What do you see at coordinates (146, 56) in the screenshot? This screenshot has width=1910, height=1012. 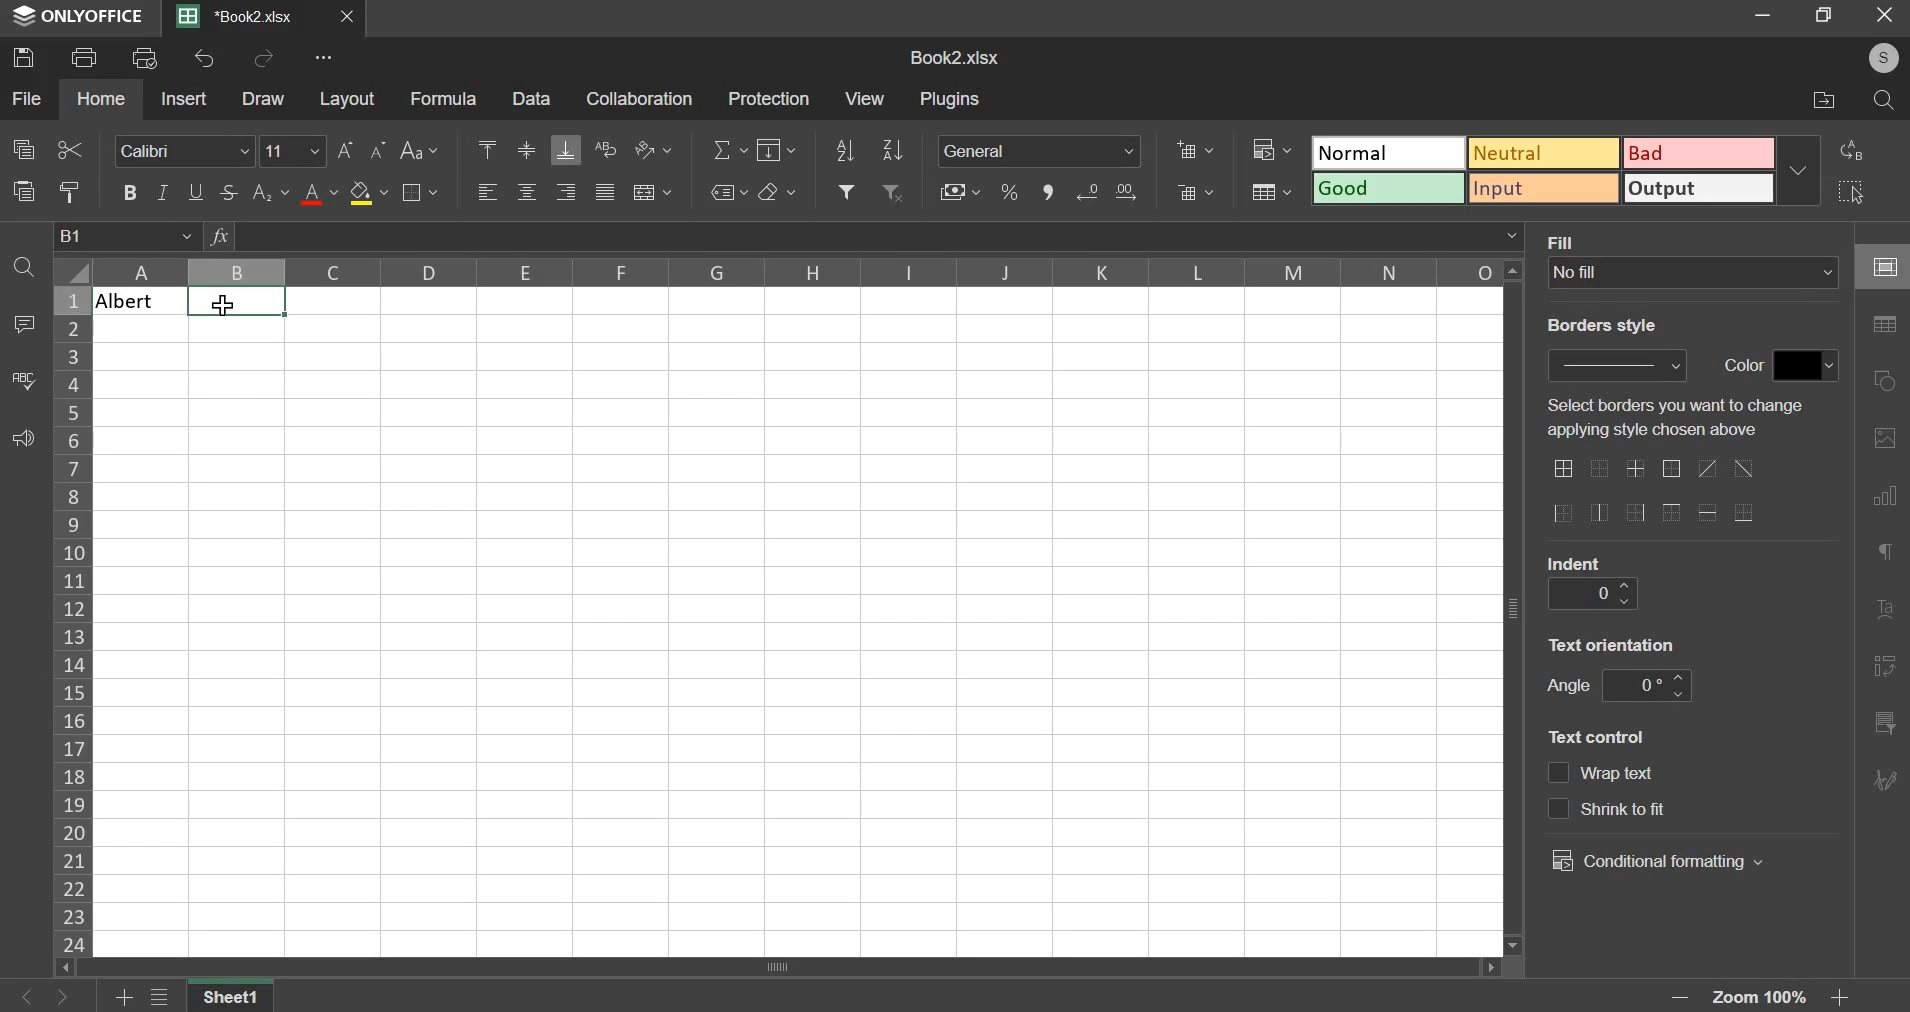 I see `print preview` at bounding box center [146, 56].